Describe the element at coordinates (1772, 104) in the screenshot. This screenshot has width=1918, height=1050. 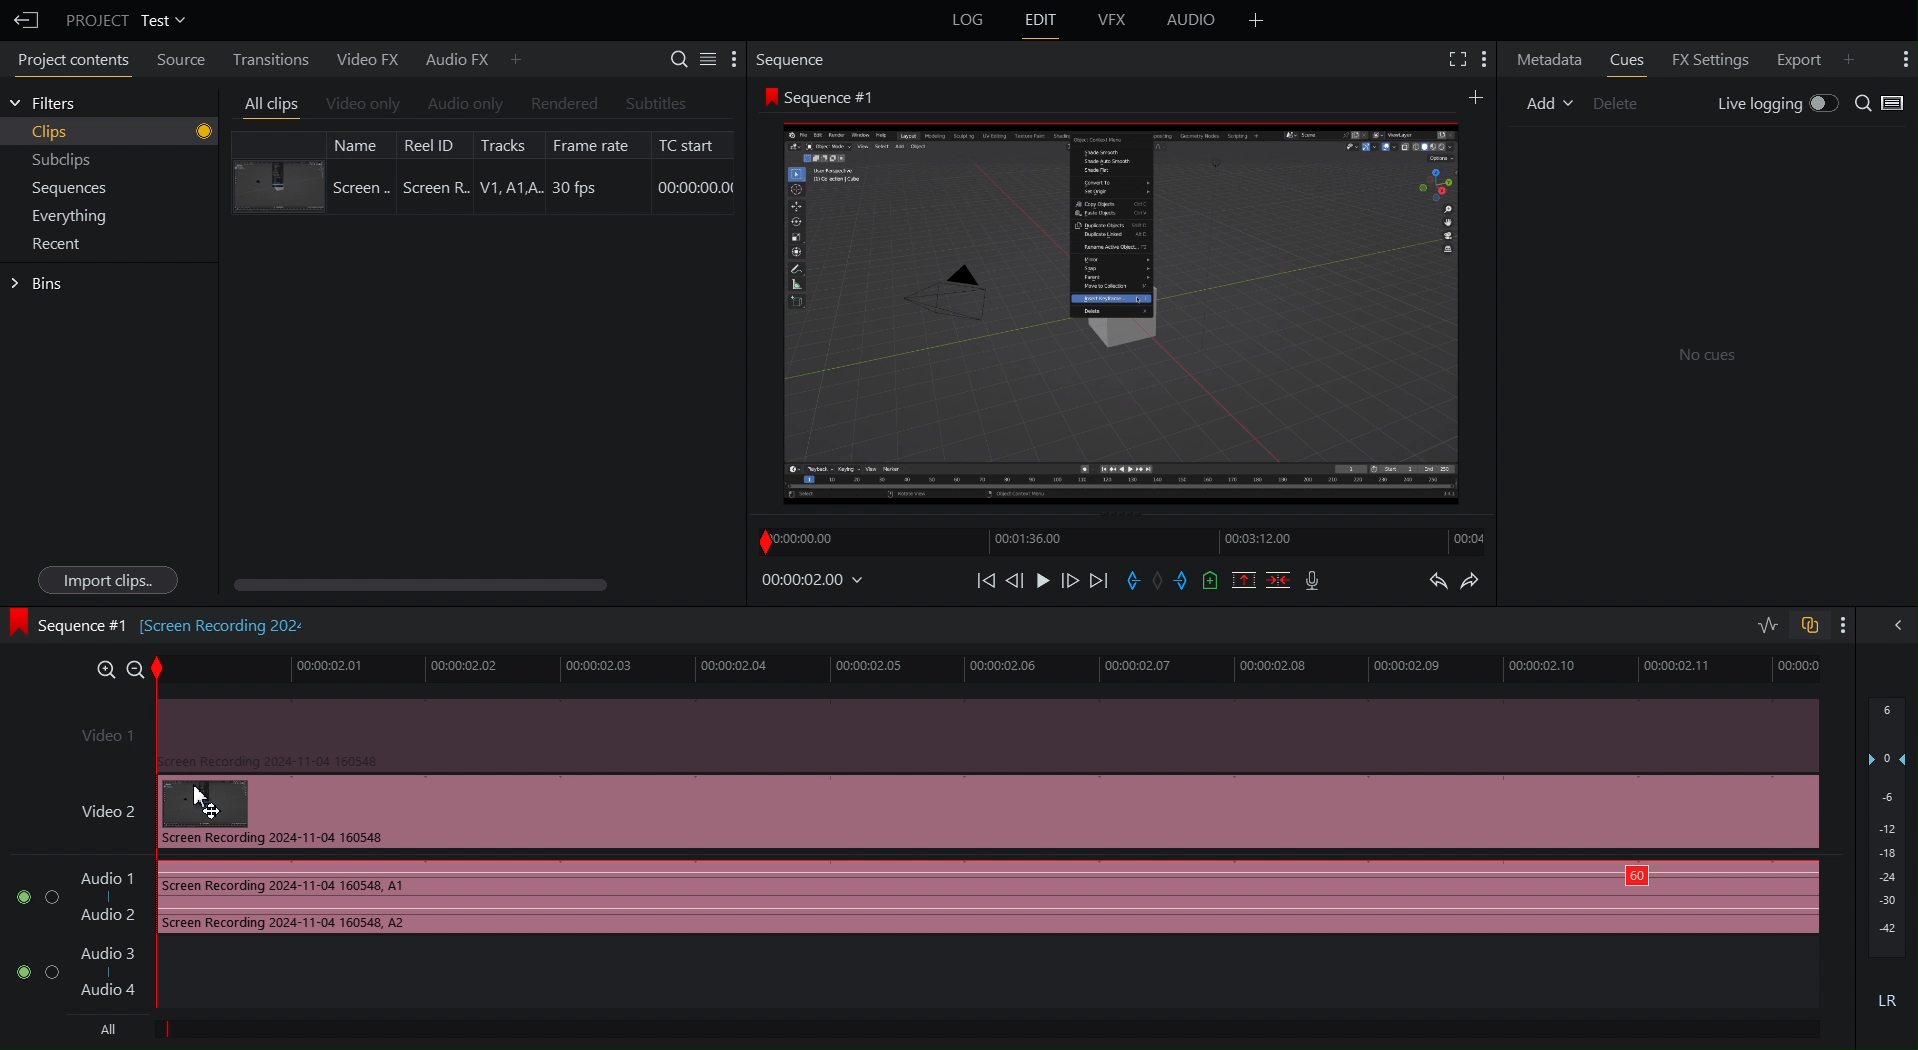
I see `Live Logging` at that location.